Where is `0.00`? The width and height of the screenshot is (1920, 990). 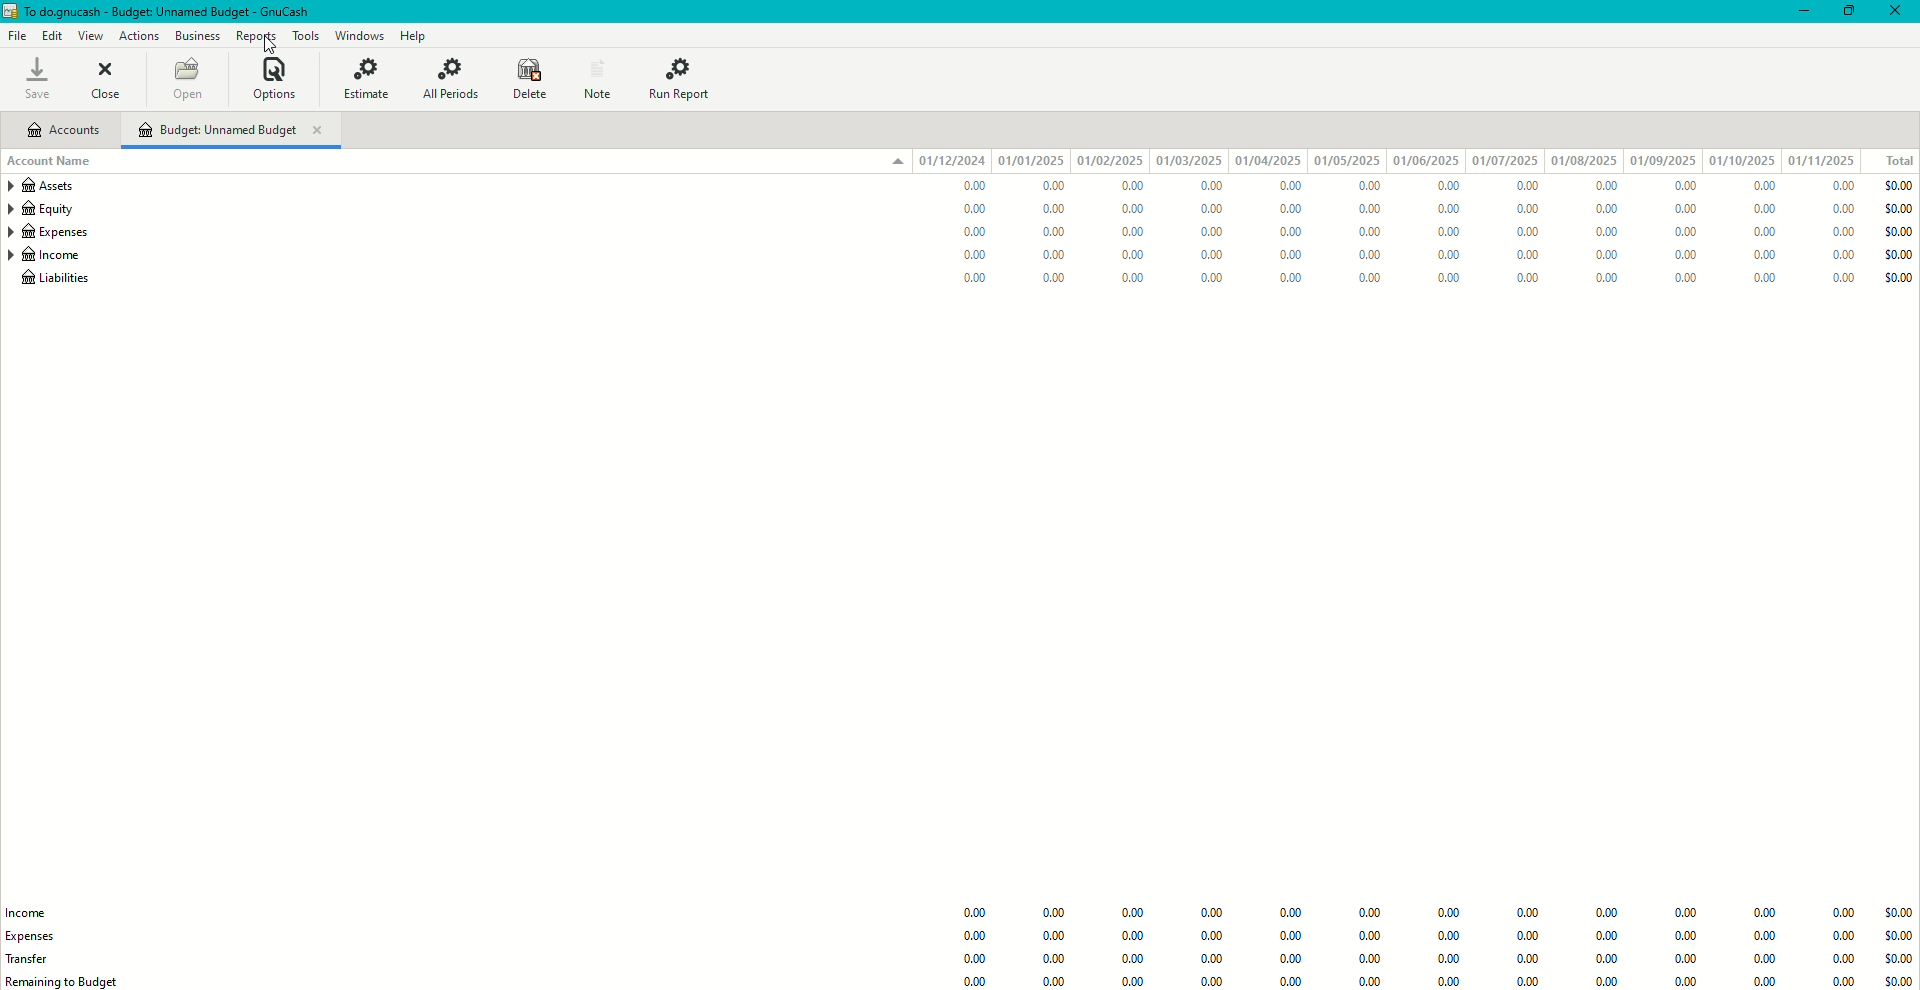 0.00 is located at coordinates (1527, 961).